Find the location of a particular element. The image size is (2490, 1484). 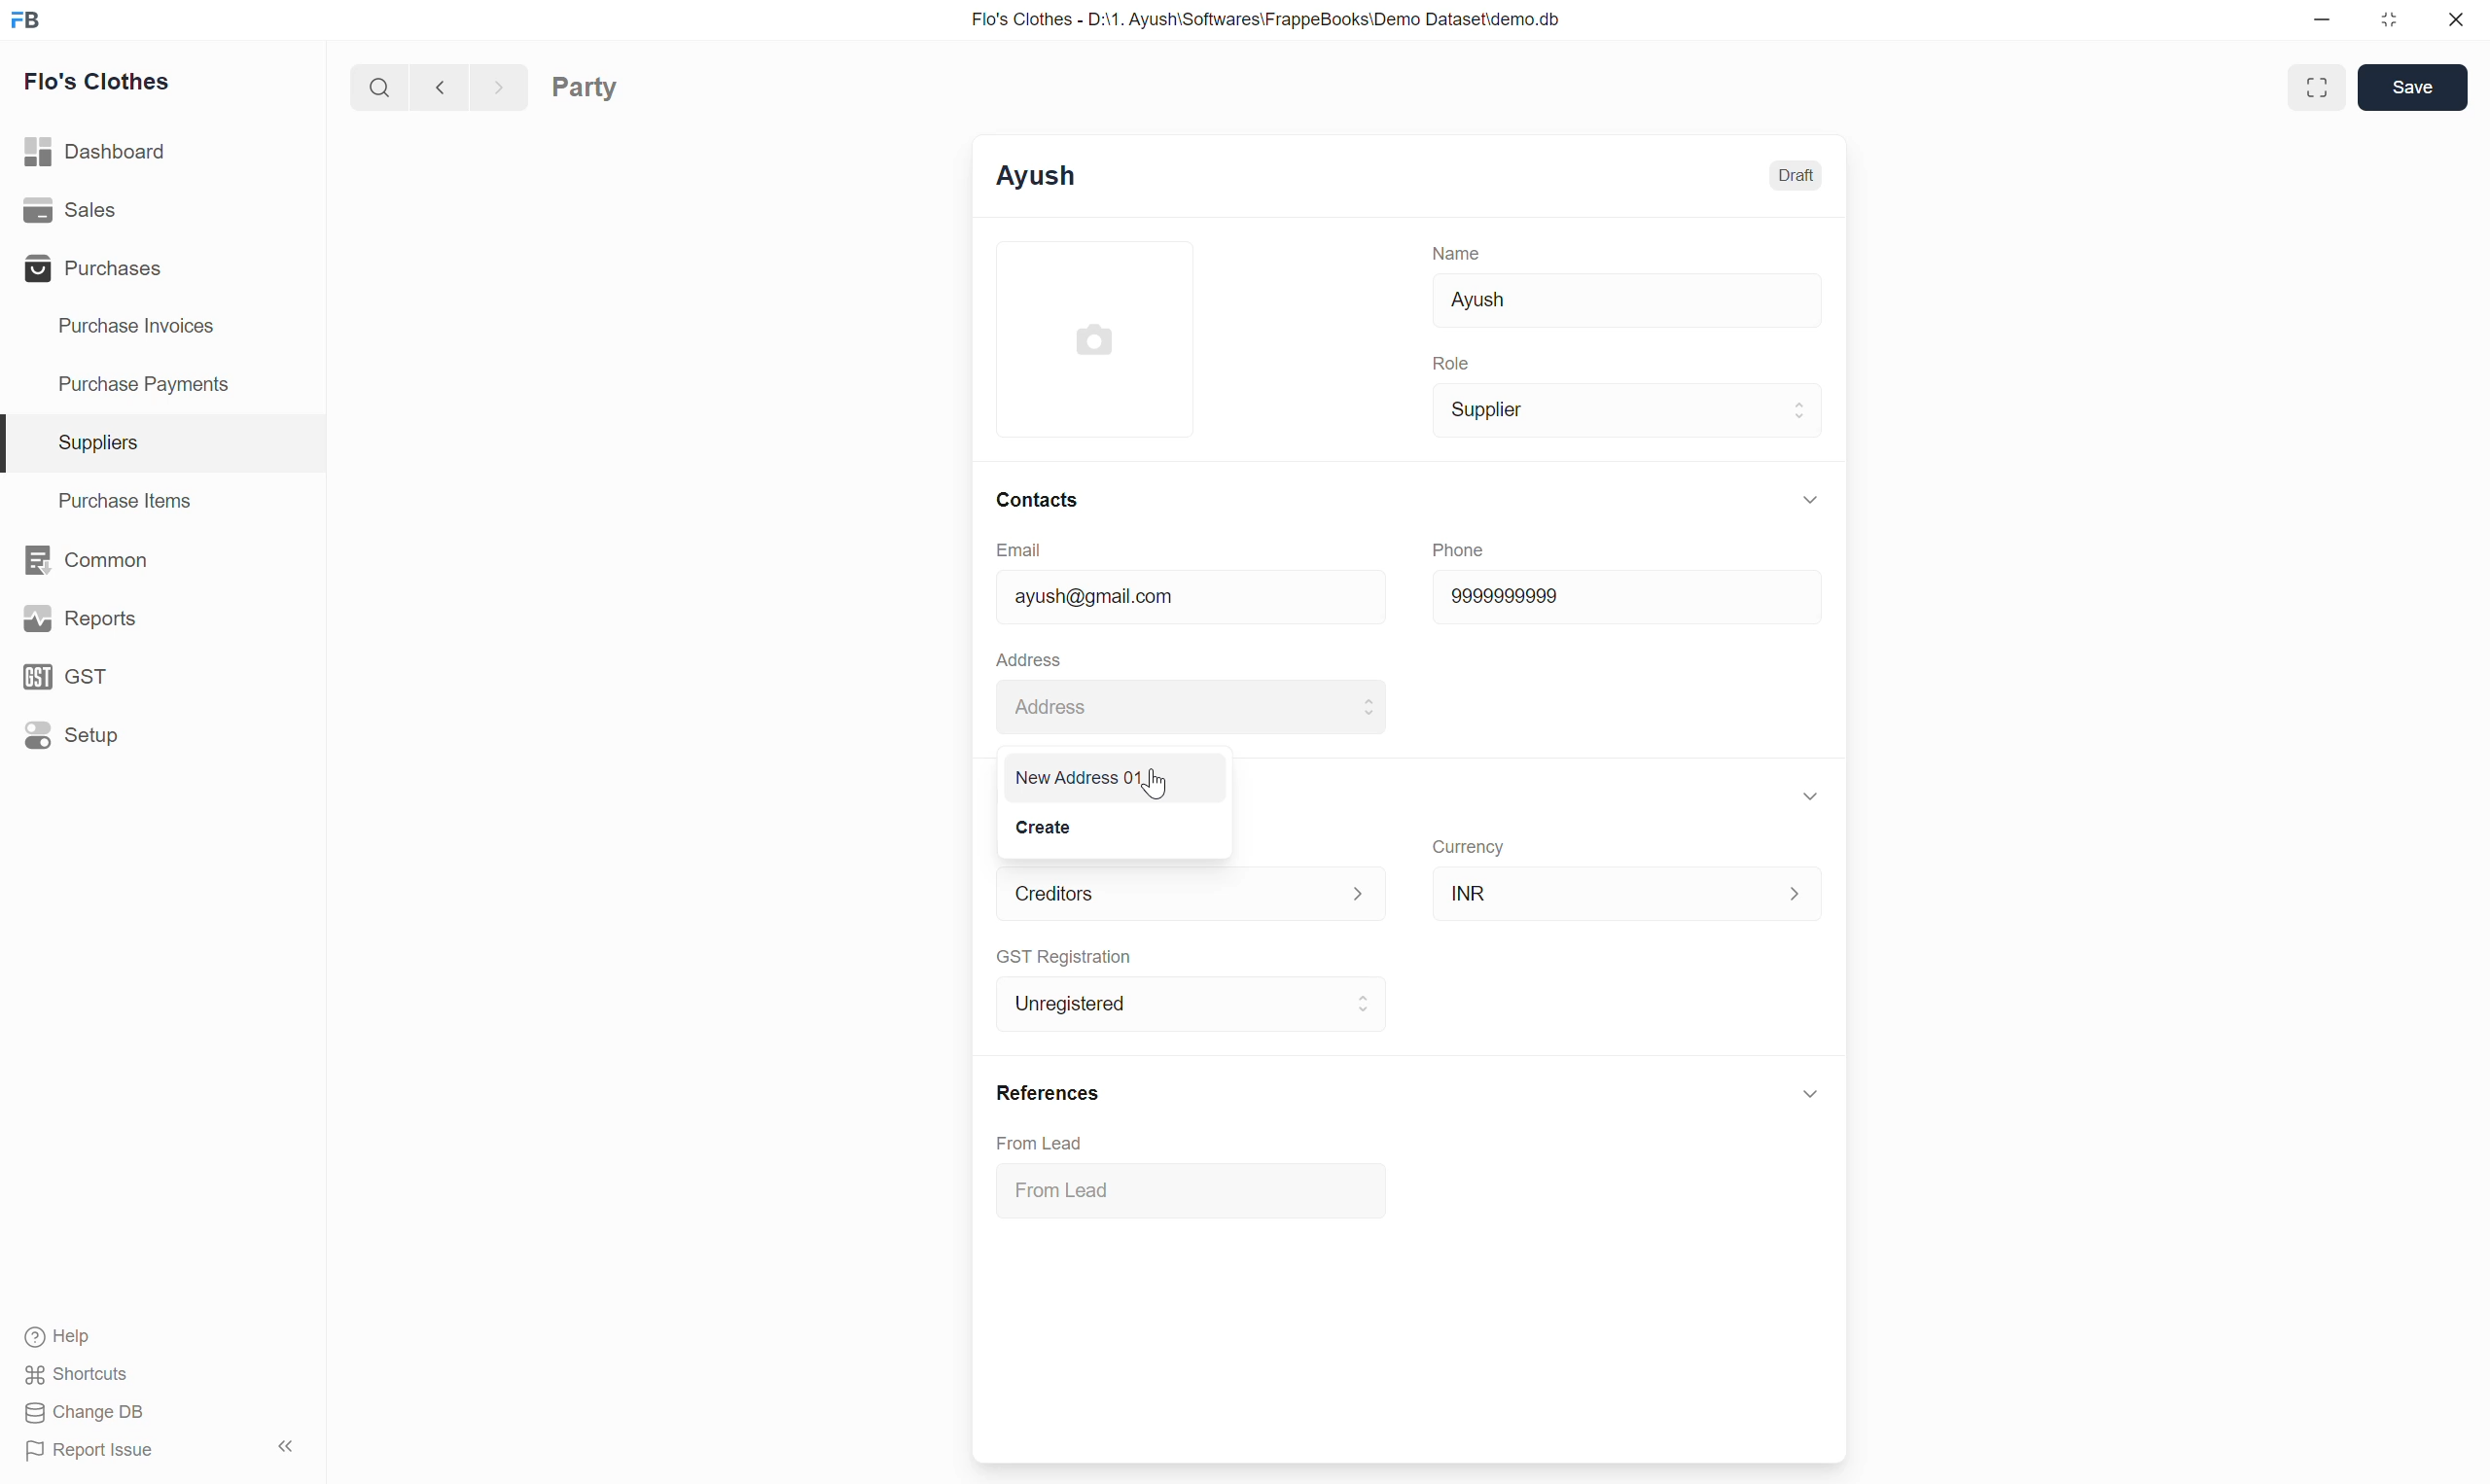

Common is located at coordinates (161, 560).